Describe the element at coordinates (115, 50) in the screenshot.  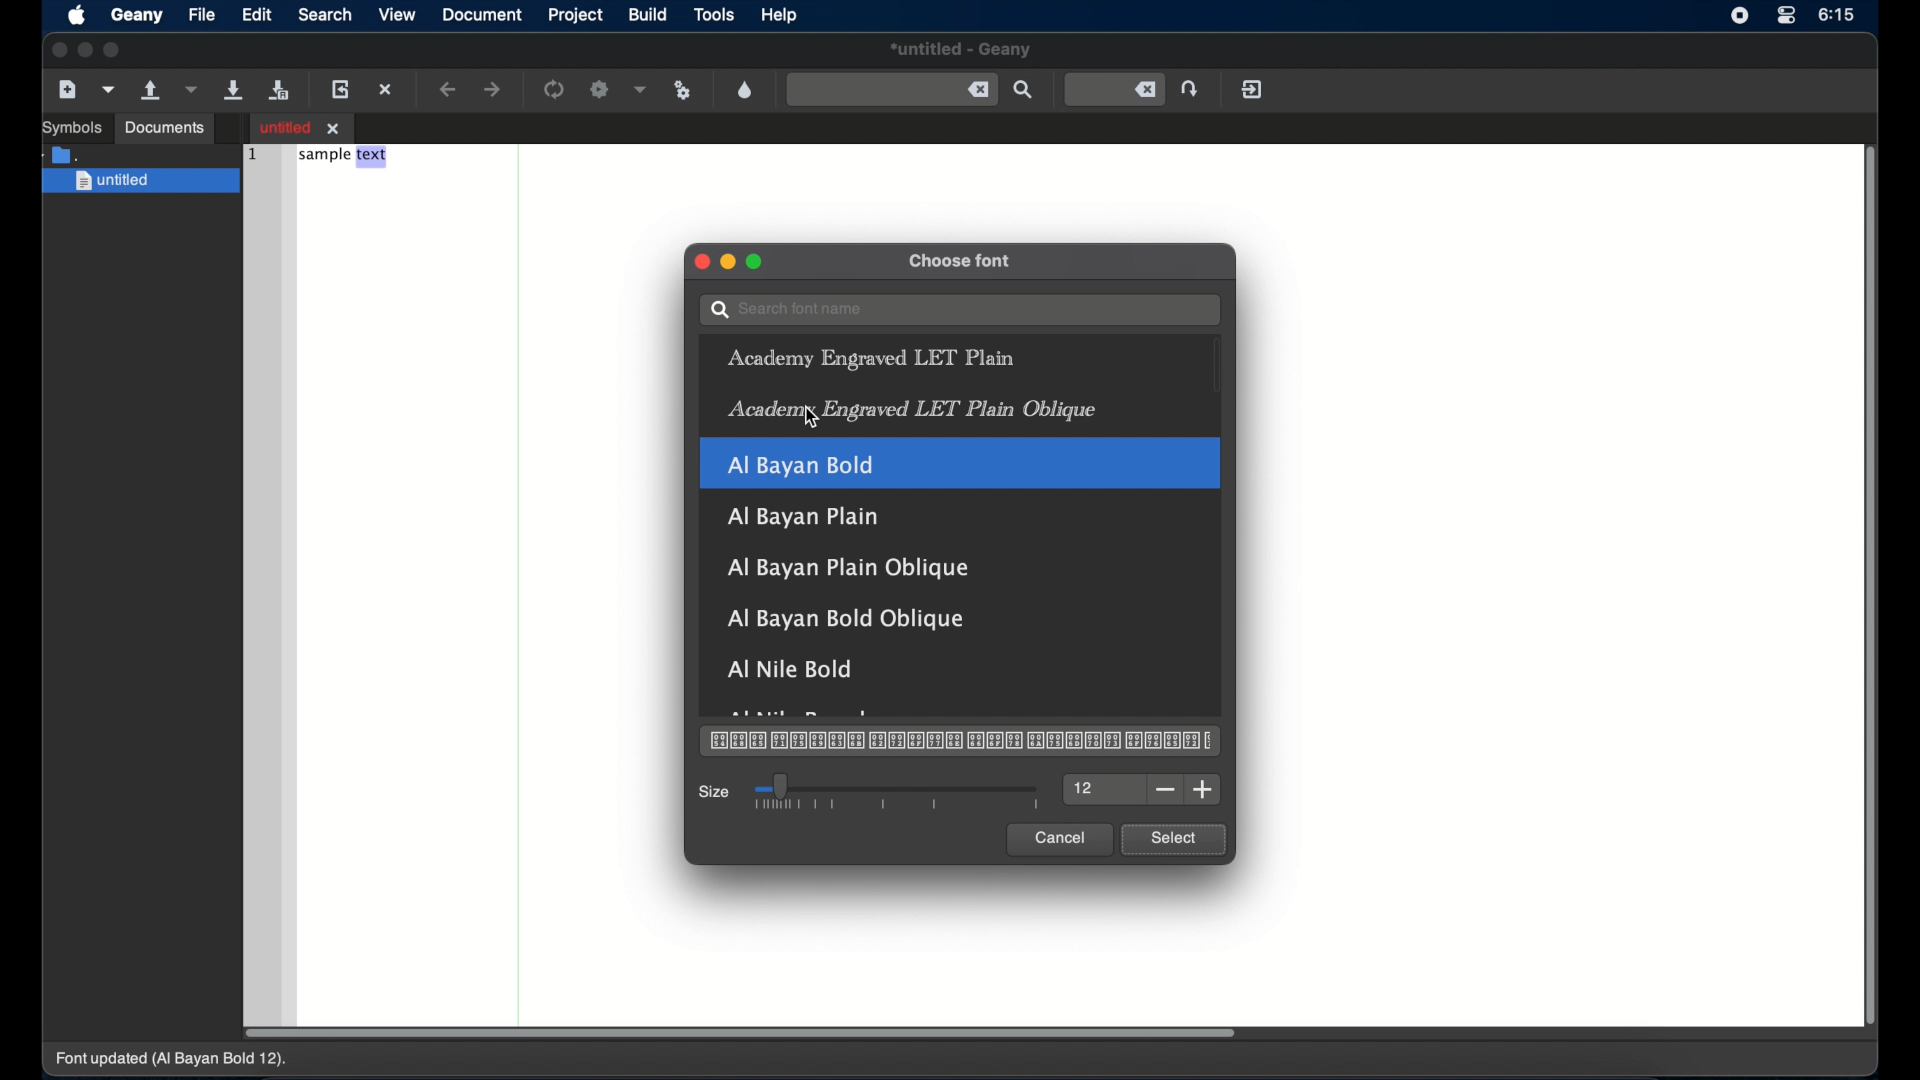
I see `maximize` at that location.